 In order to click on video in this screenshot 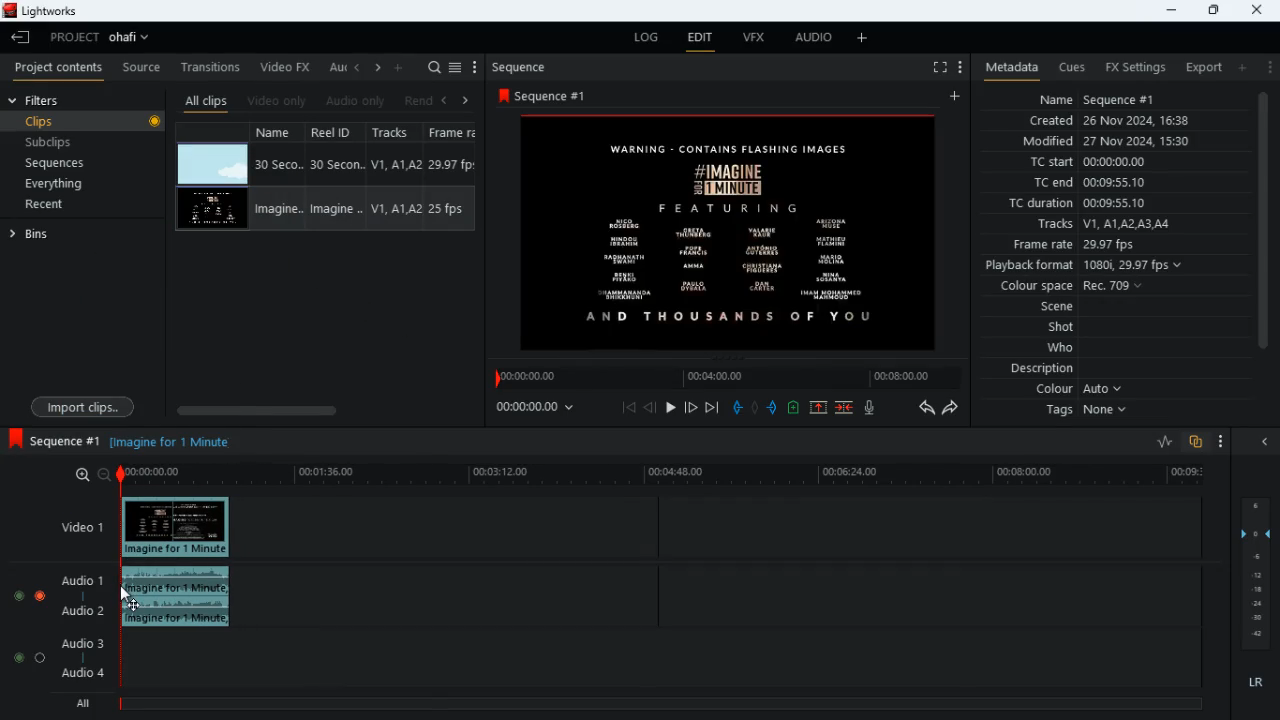, I will do `click(178, 528)`.